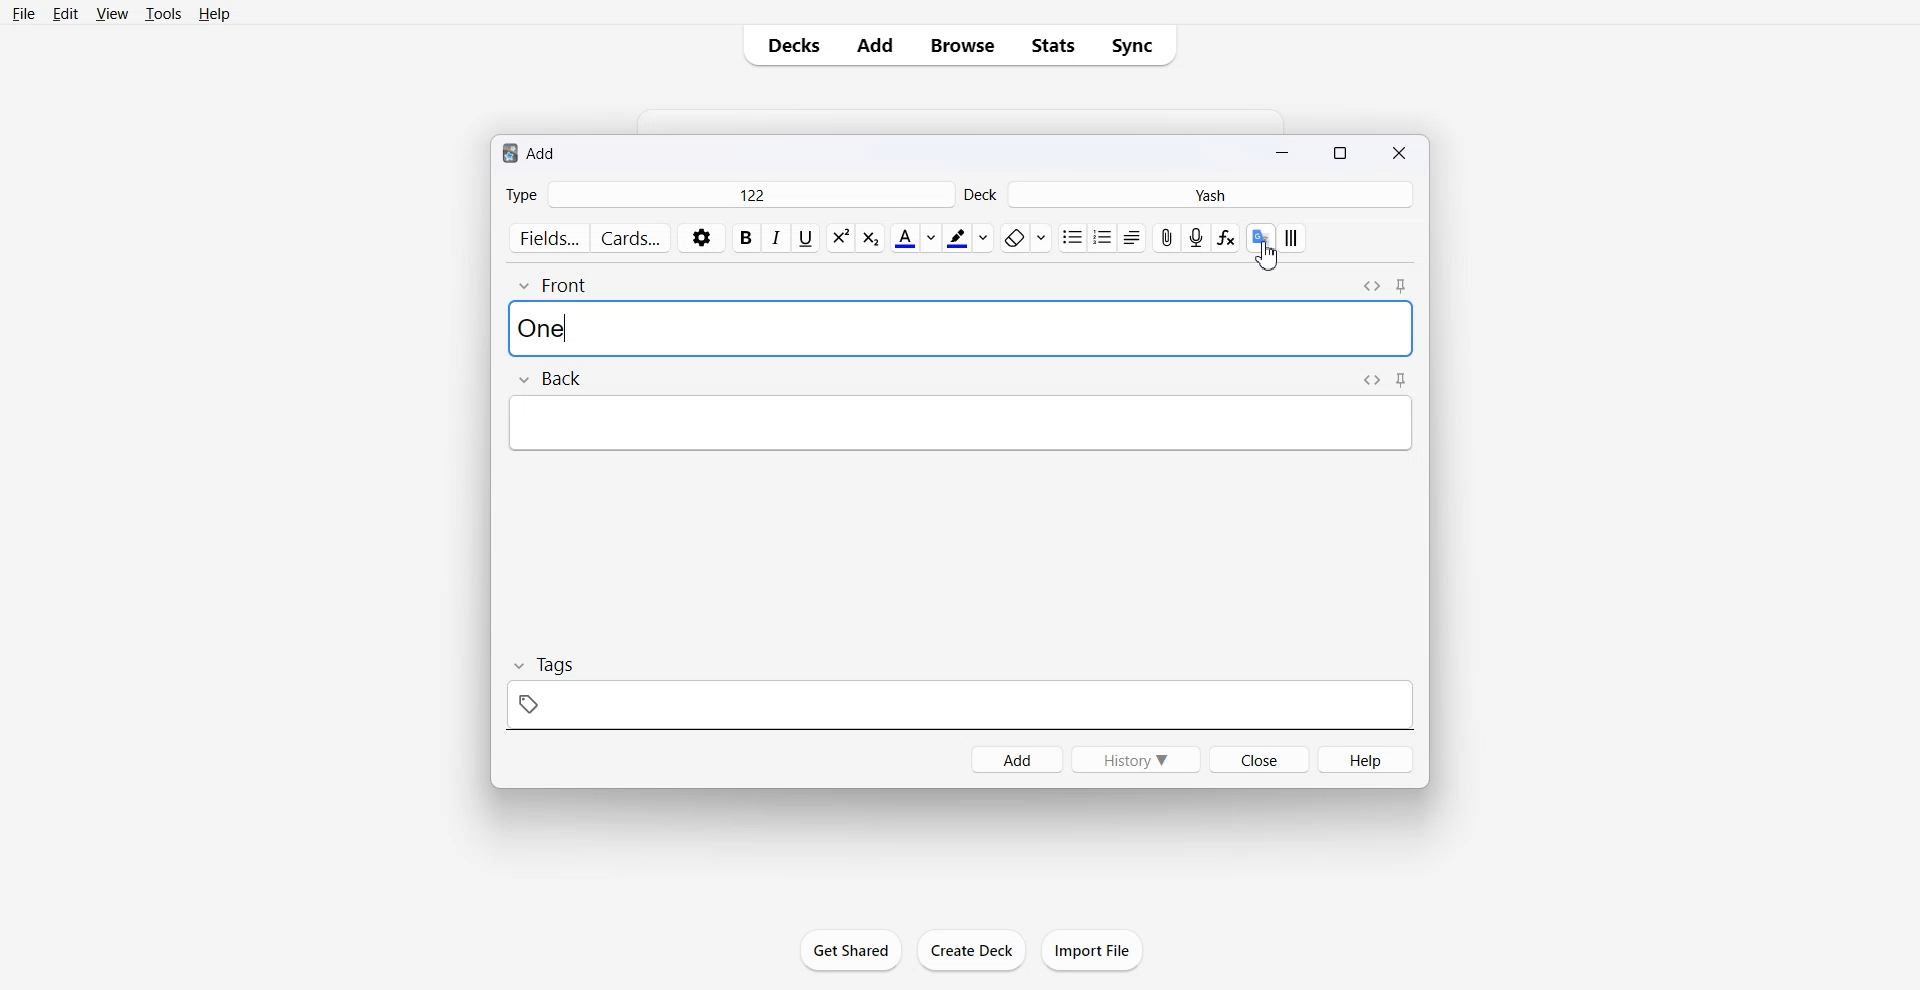 This screenshot has height=990, width=1920. What do you see at coordinates (521, 194) in the screenshot?
I see `Type` at bounding box center [521, 194].